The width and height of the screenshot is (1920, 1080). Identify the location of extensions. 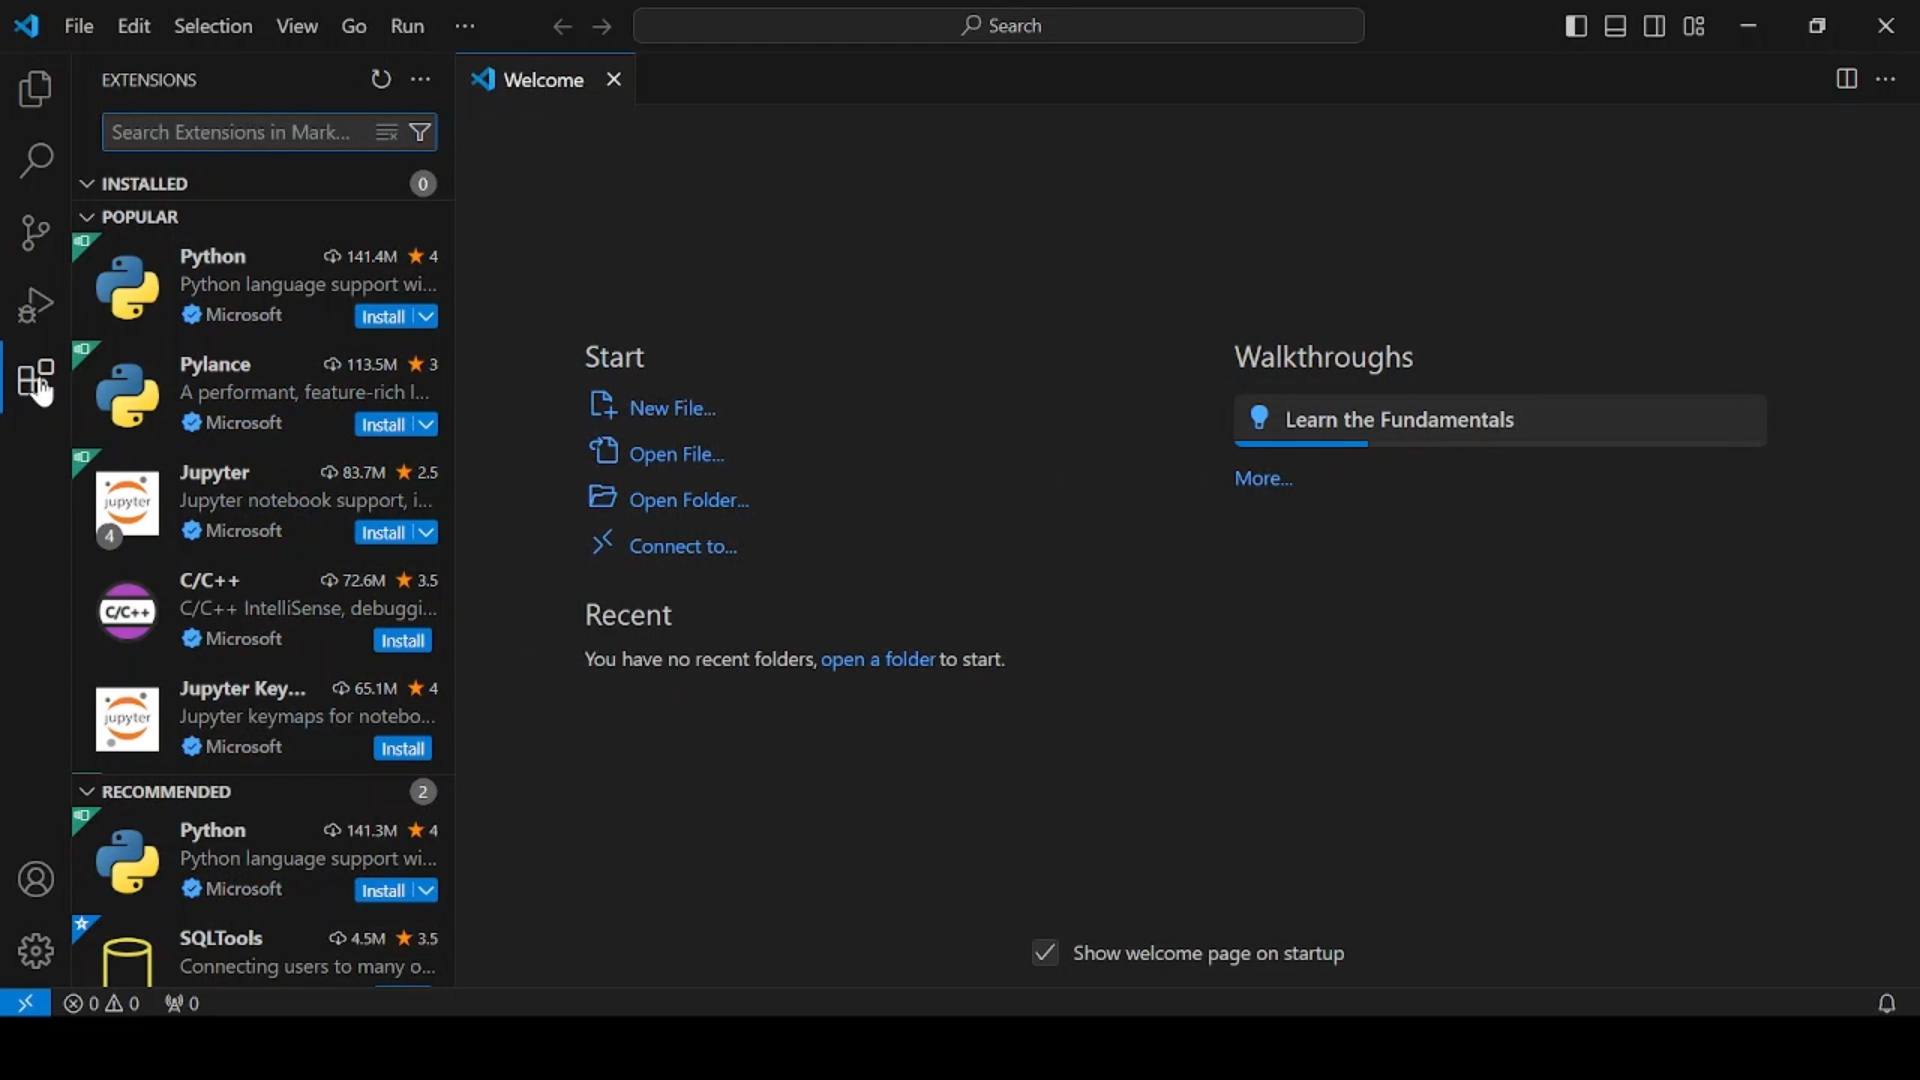
(152, 81).